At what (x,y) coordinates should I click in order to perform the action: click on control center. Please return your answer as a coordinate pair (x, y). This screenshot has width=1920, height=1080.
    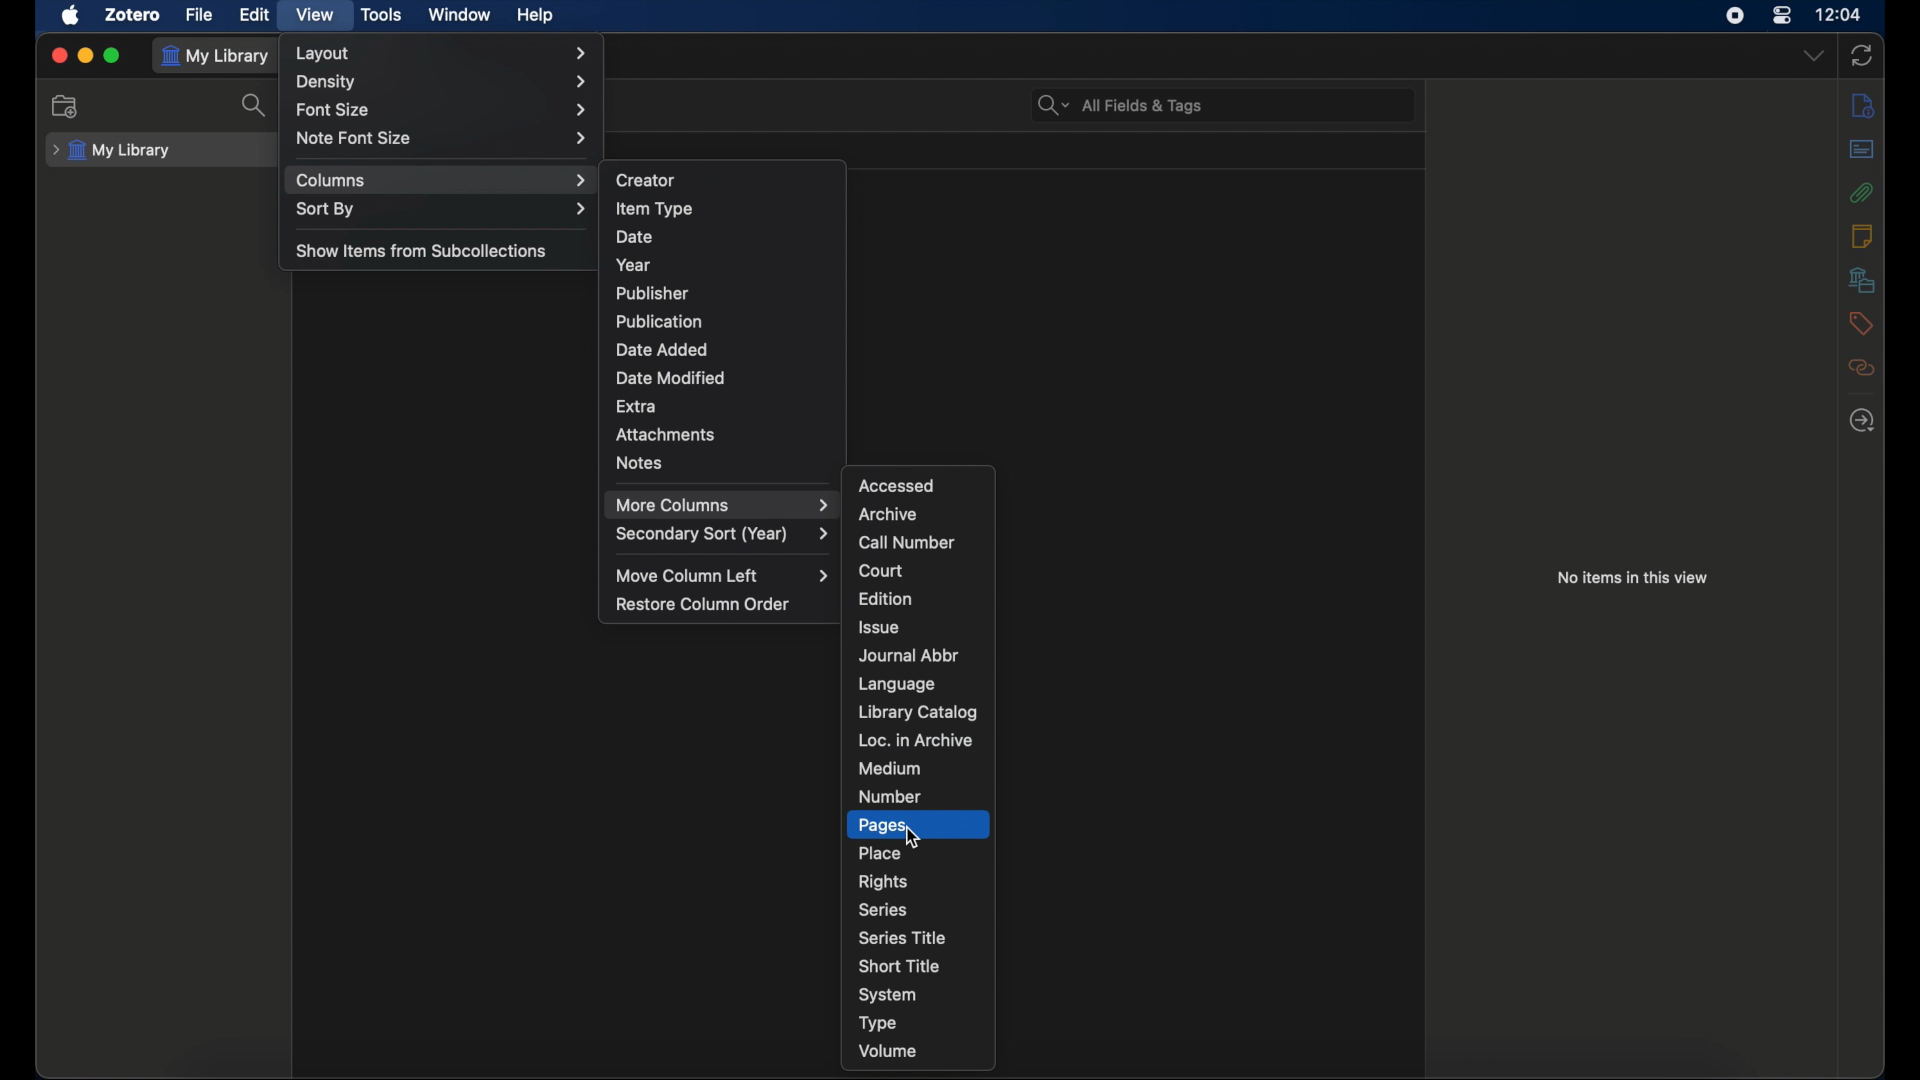
    Looking at the image, I should click on (1783, 16).